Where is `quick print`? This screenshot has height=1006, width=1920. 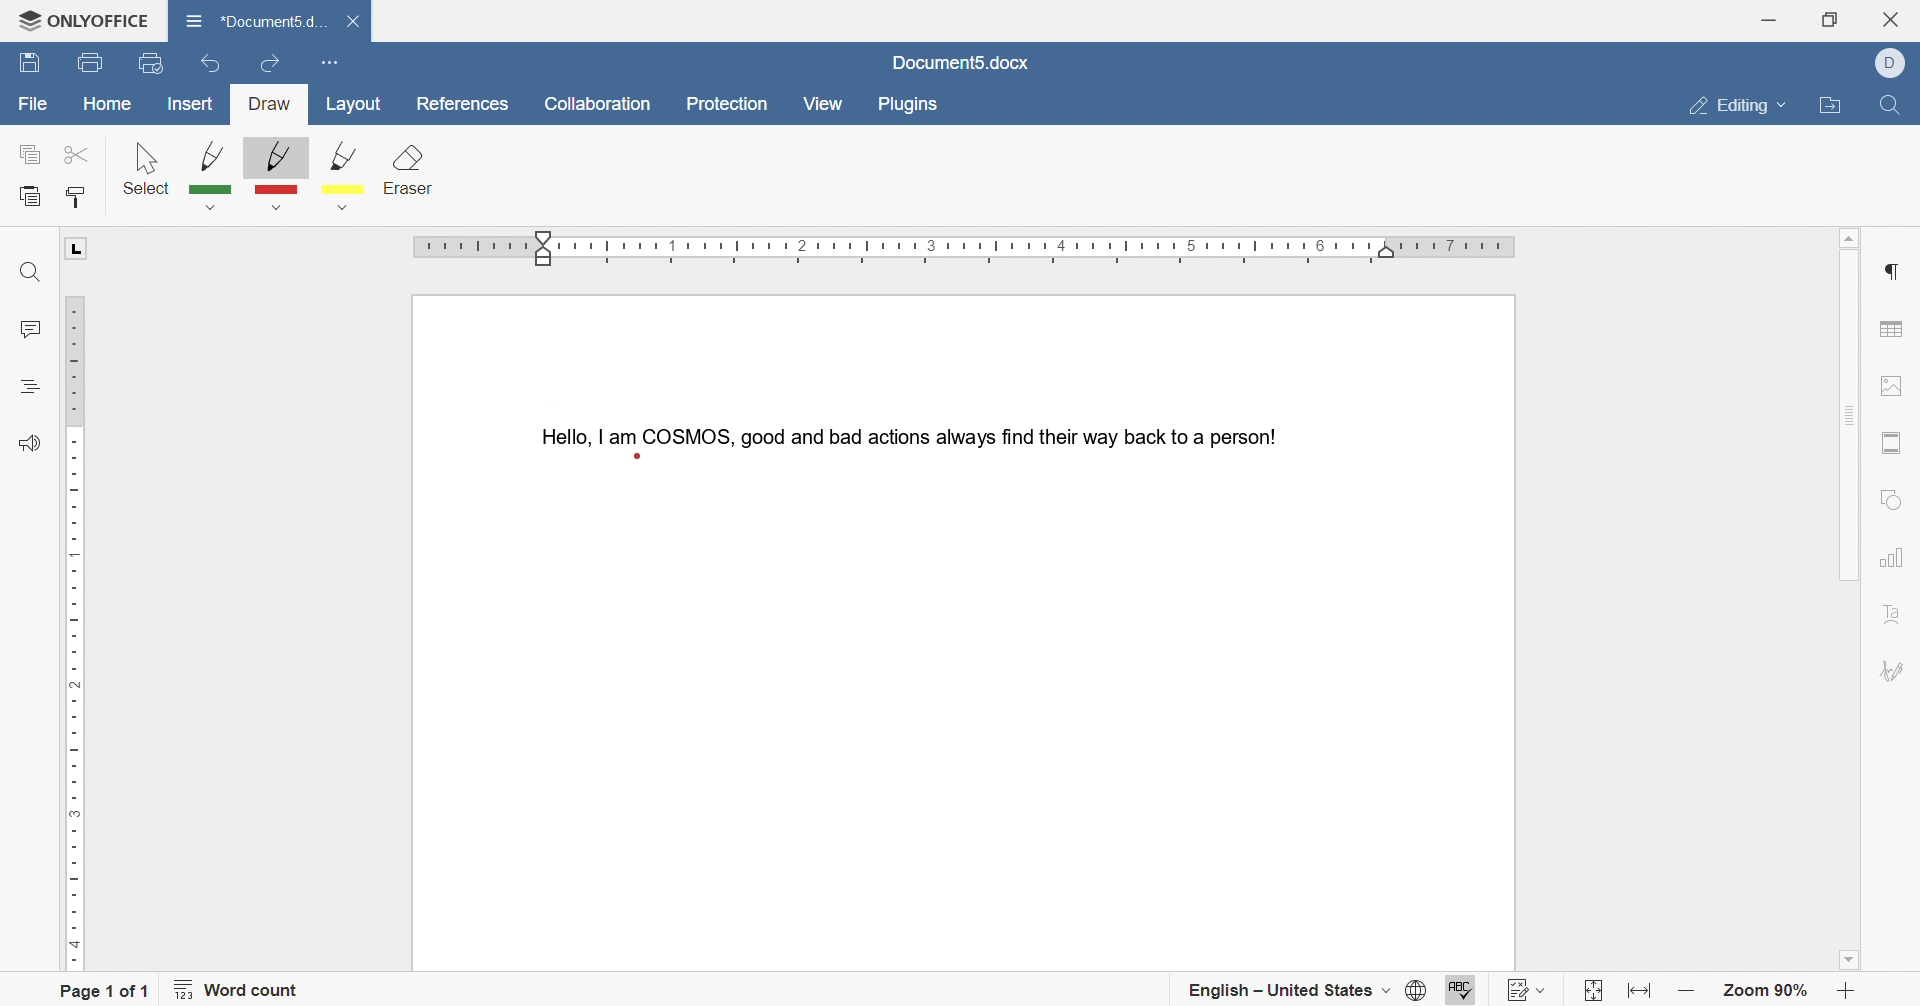 quick print is located at coordinates (154, 62).